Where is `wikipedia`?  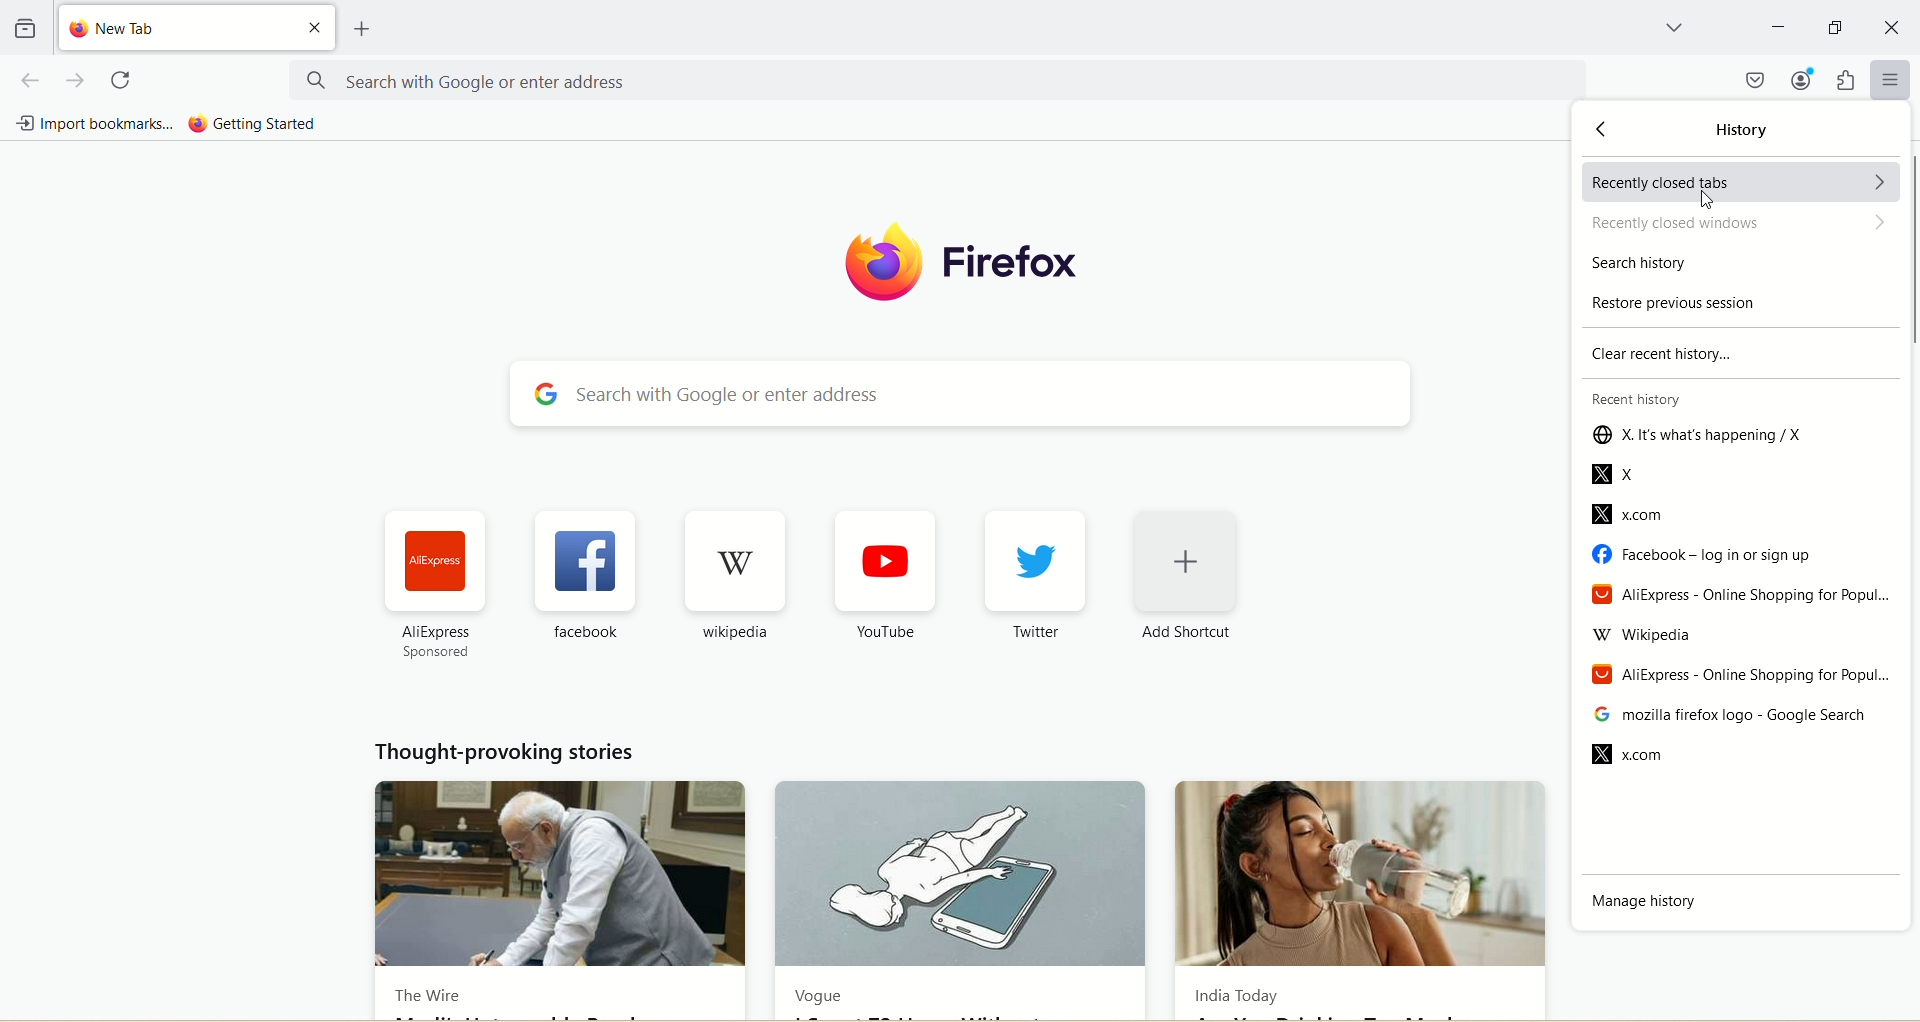
wikipedia is located at coordinates (735, 562).